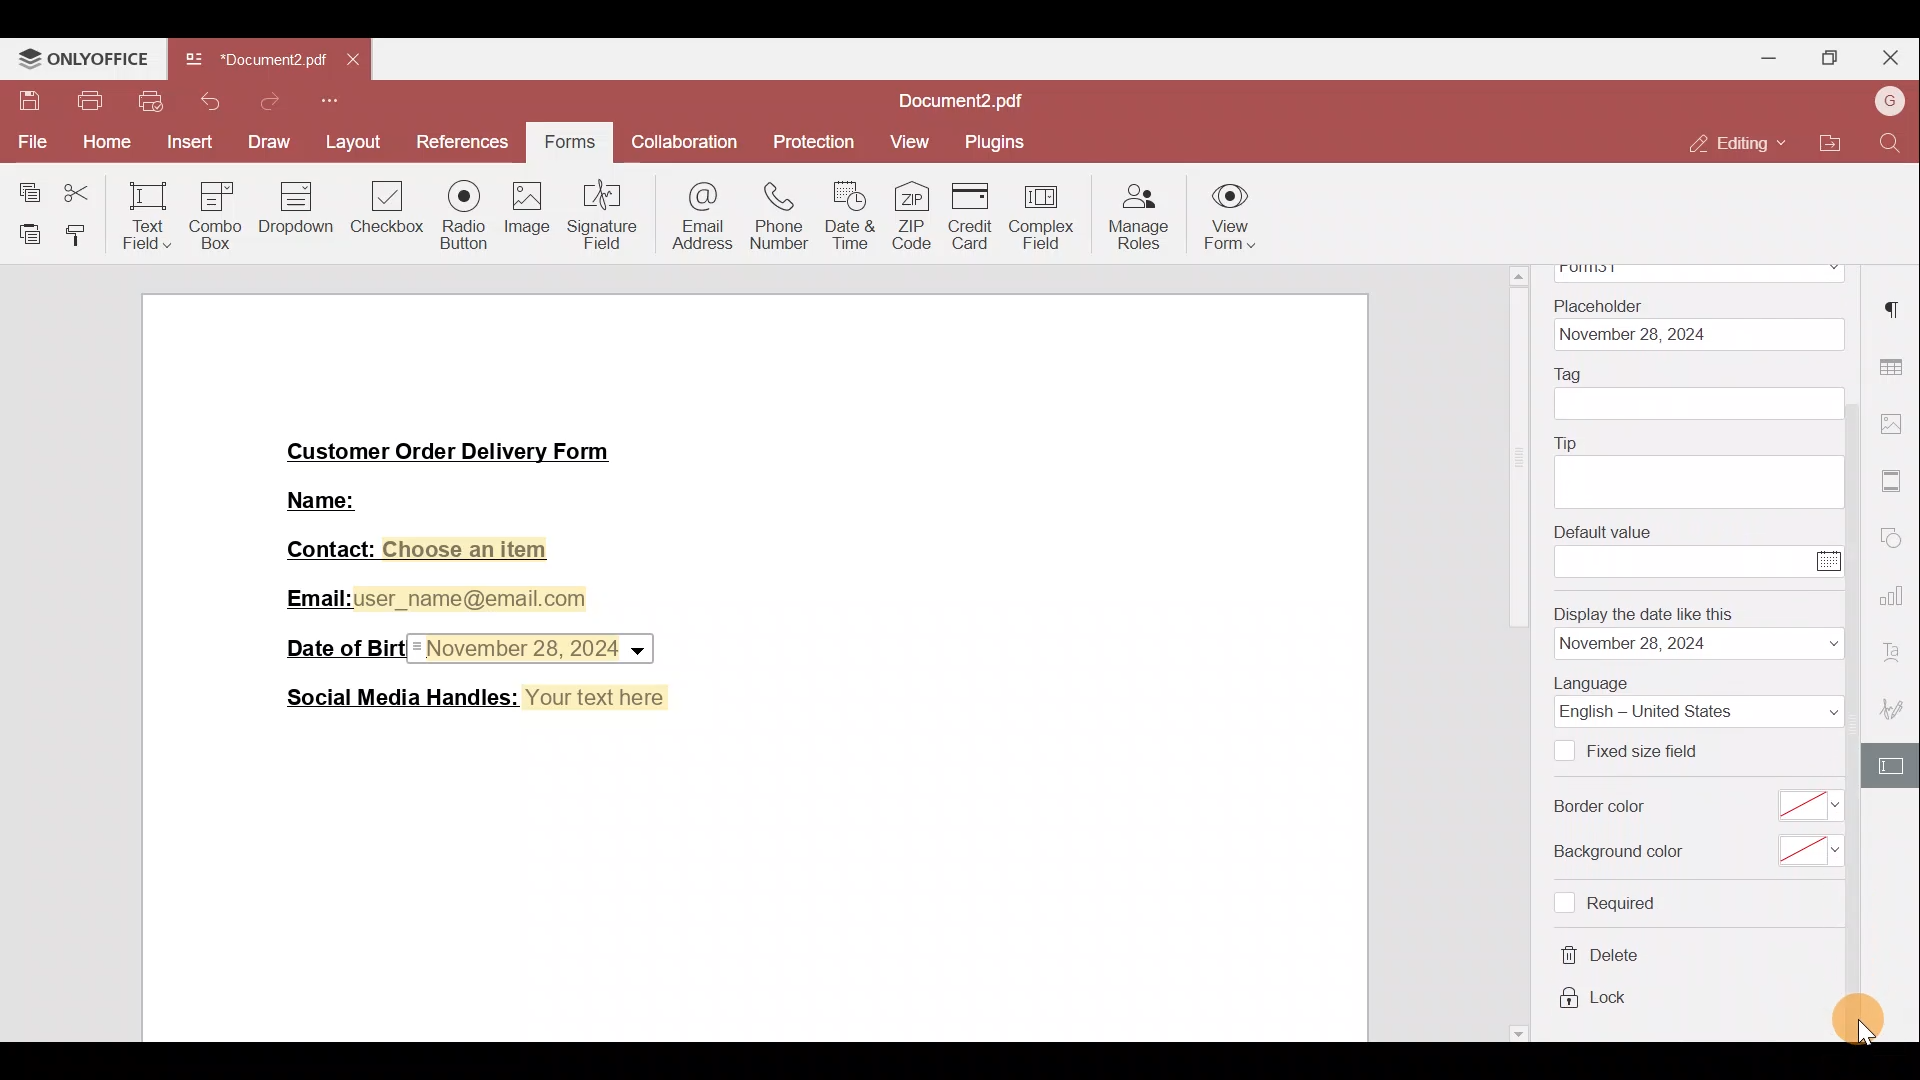 Image resolution: width=1920 pixels, height=1080 pixels. Describe the element at coordinates (340, 646) in the screenshot. I see `Date of Birth:` at that location.